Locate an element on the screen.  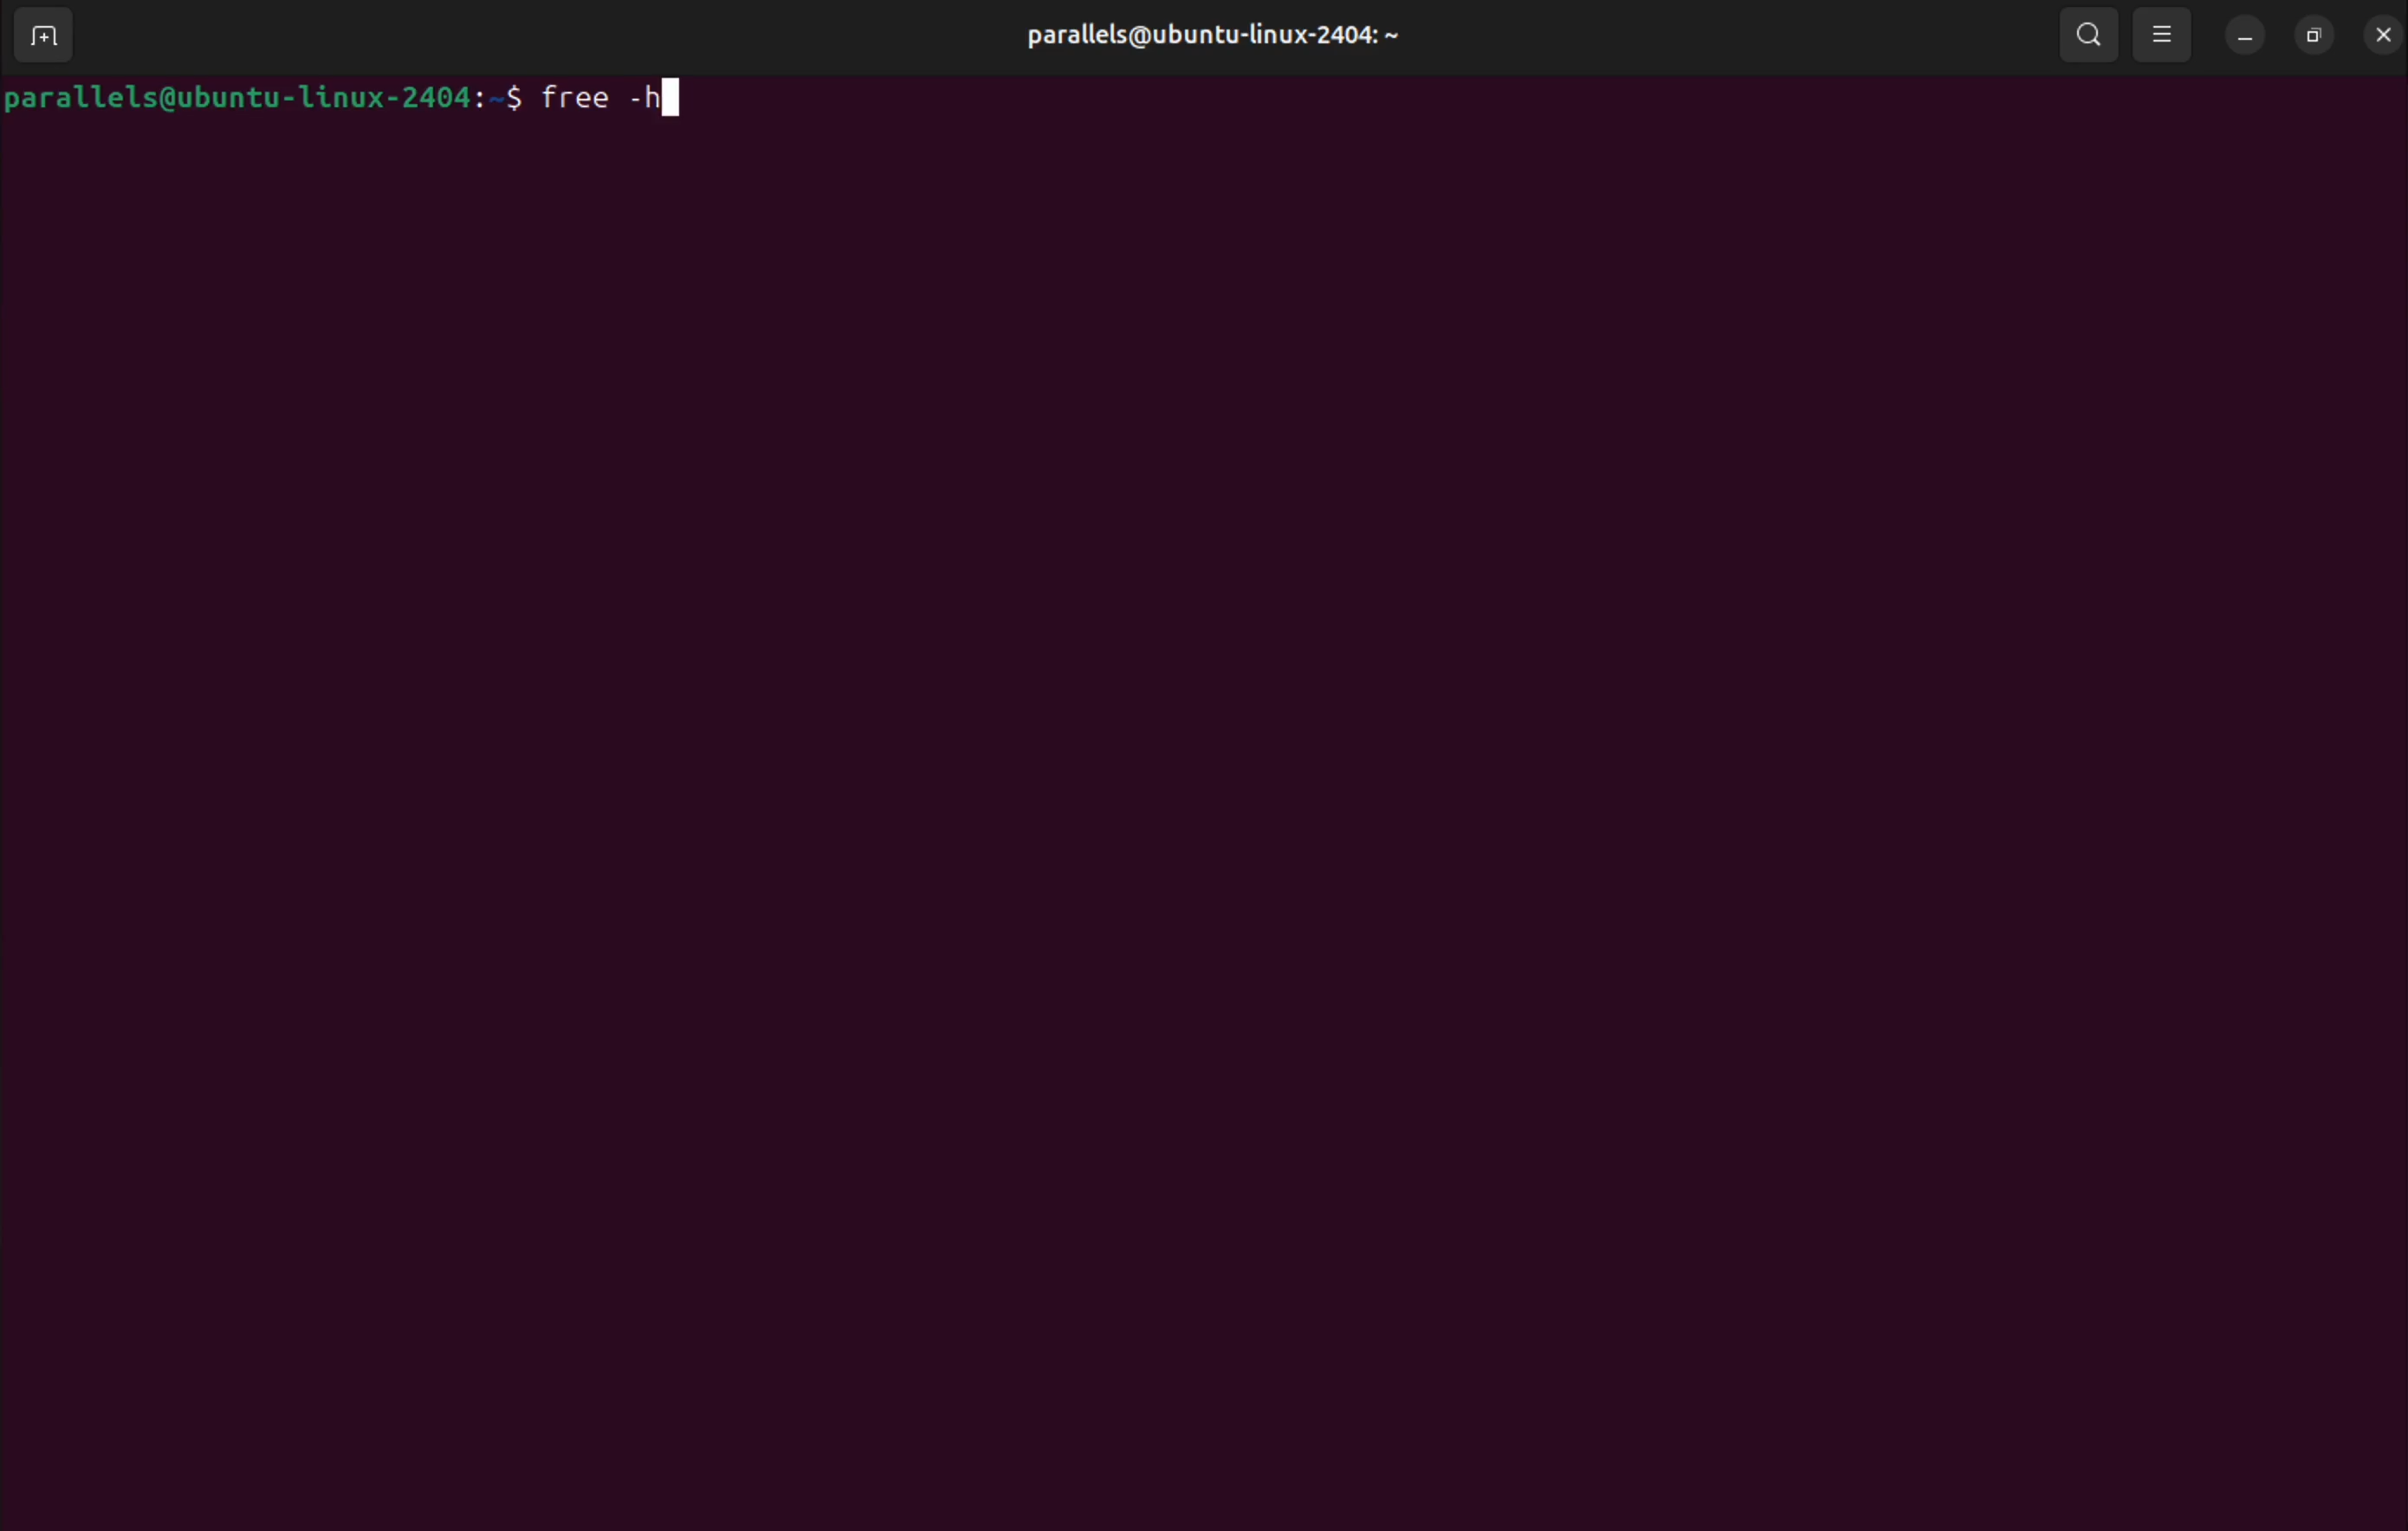
free -h is located at coordinates (619, 95).